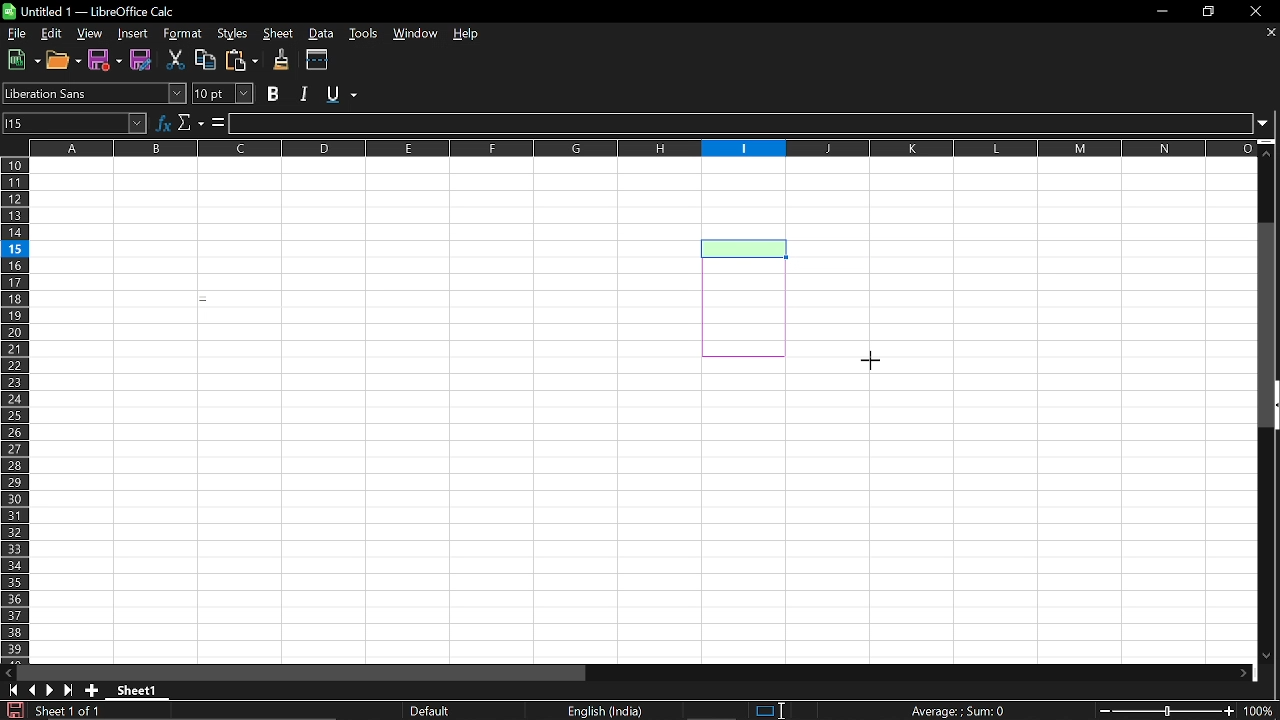 The height and width of the screenshot is (720, 1280). I want to click on Styles, so click(229, 34).